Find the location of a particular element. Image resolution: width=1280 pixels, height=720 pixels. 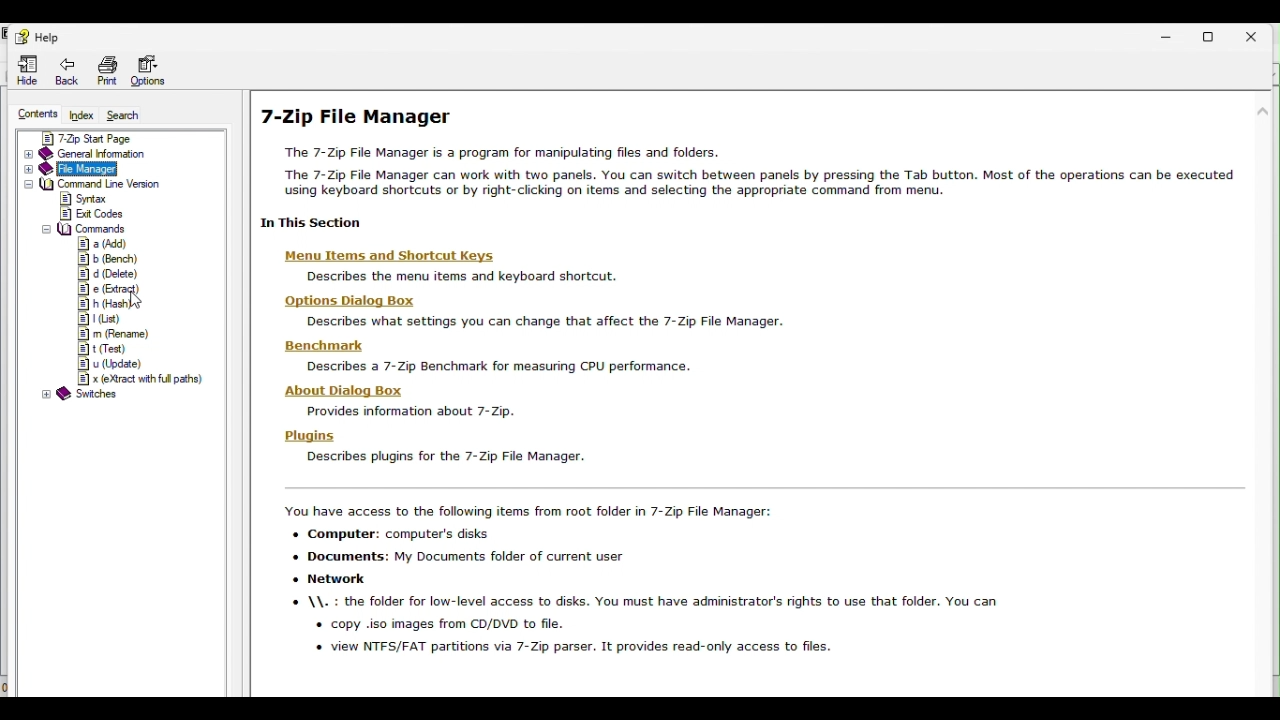

d( delete ) is located at coordinates (107, 274).